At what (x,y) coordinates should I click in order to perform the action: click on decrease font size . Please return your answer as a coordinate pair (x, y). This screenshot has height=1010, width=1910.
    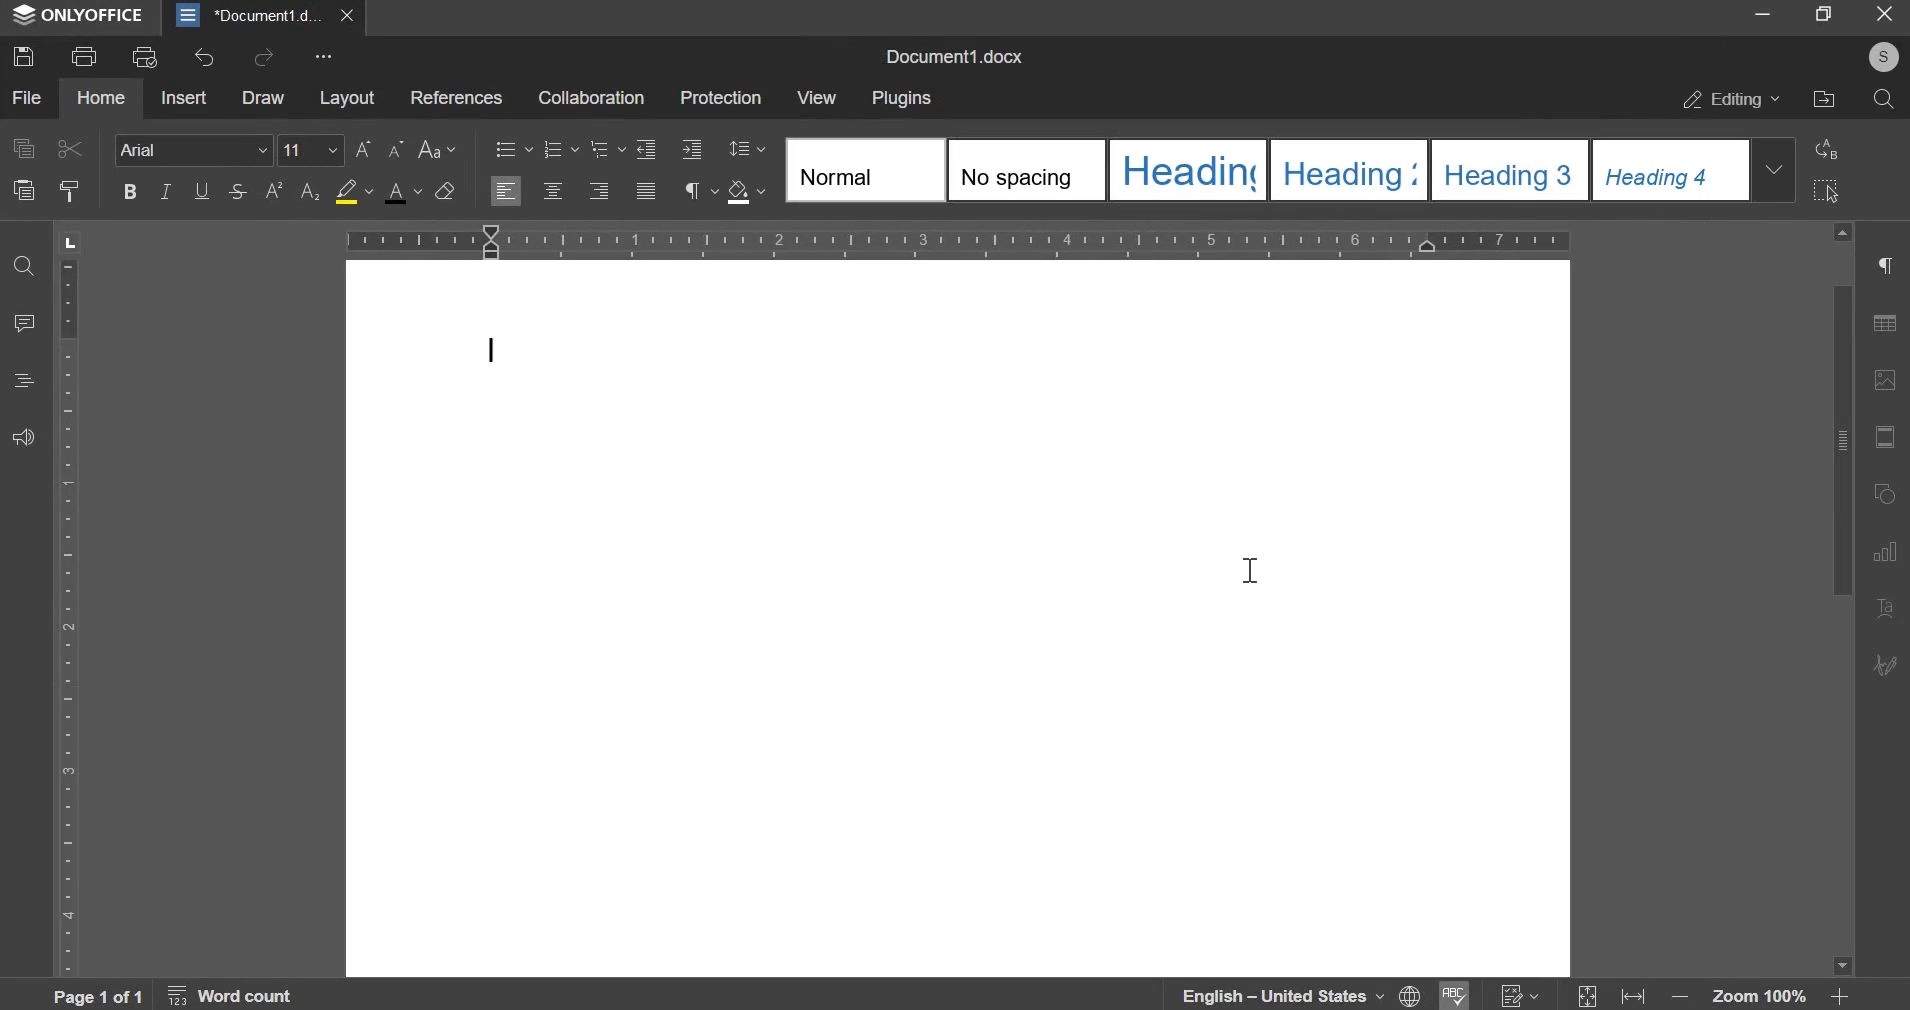
    Looking at the image, I should click on (397, 152).